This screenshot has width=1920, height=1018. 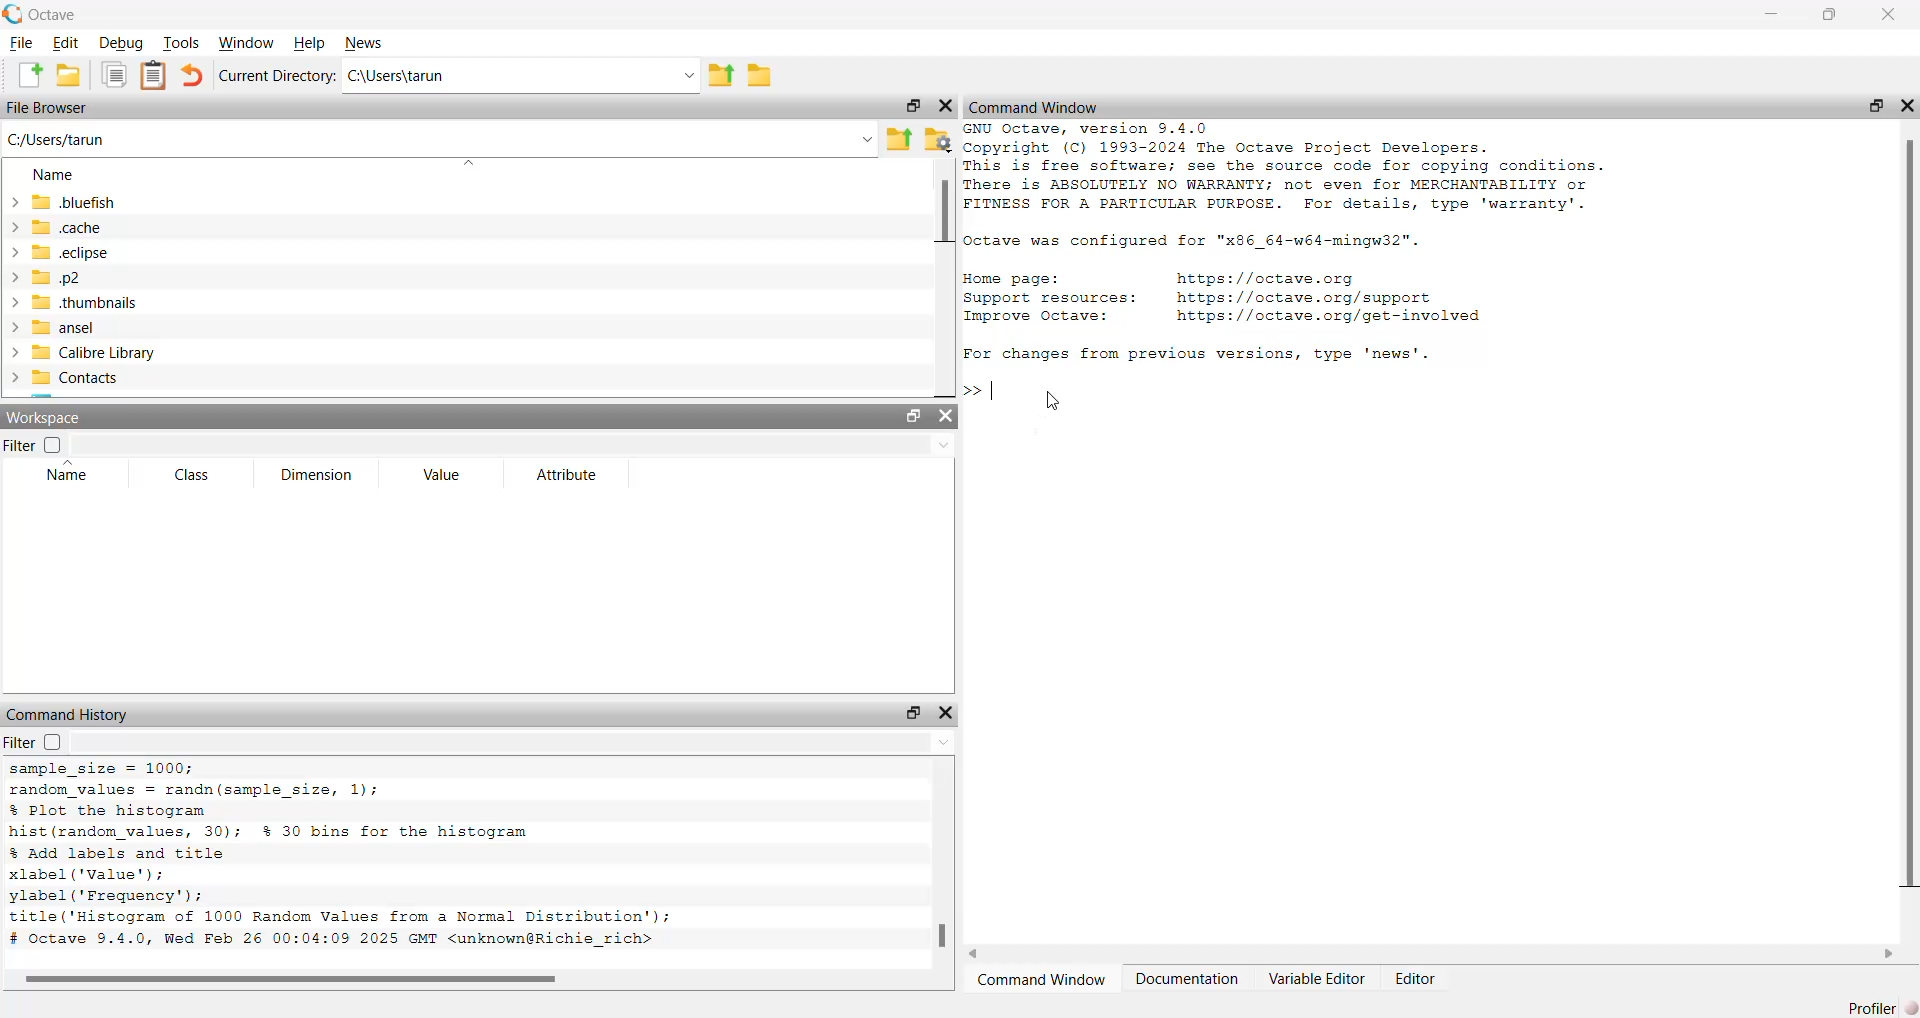 What do you see at coordinates (48, 419) in the screenshot?
I see `Workspace` at bounding box center [48, 419].